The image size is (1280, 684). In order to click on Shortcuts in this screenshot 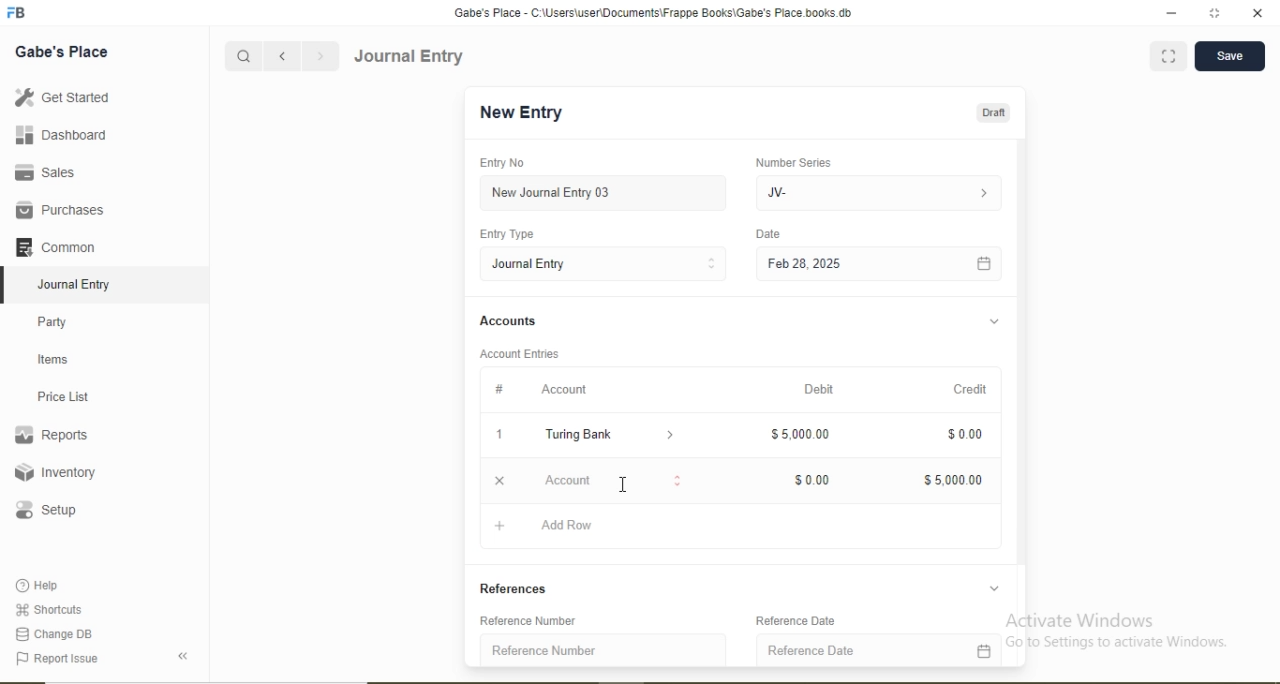, I will do `click(47, 609)`.